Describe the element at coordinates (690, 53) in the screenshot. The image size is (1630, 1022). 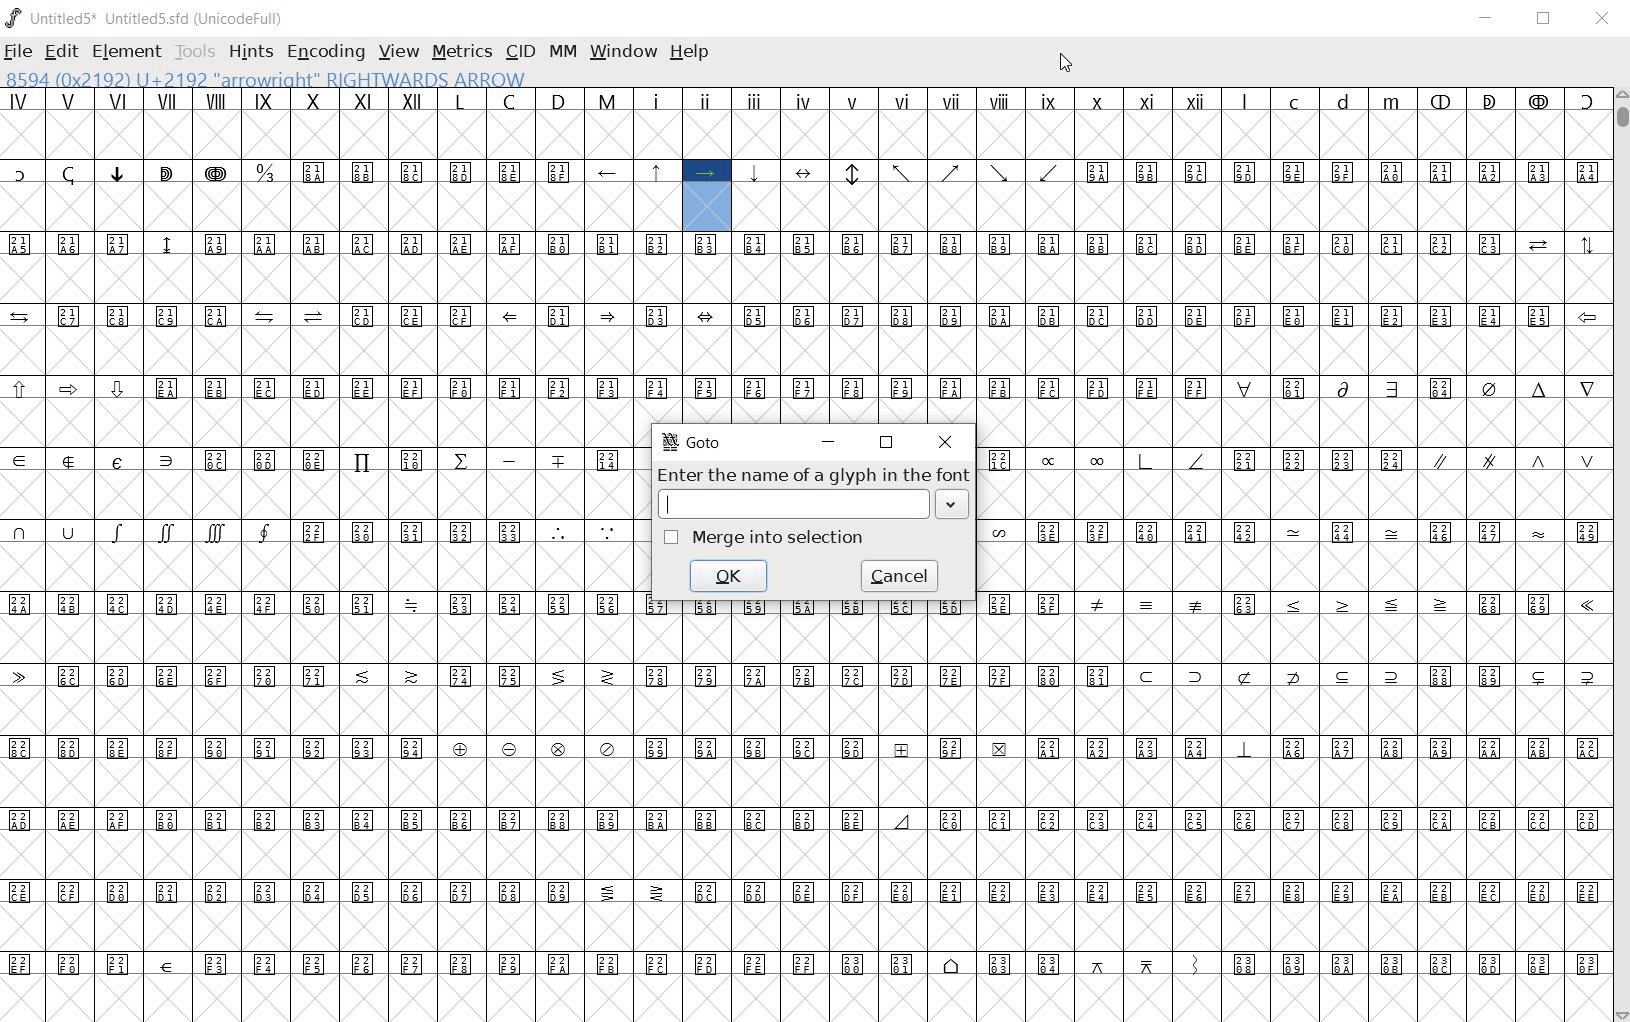
I see `HELP` at that location.